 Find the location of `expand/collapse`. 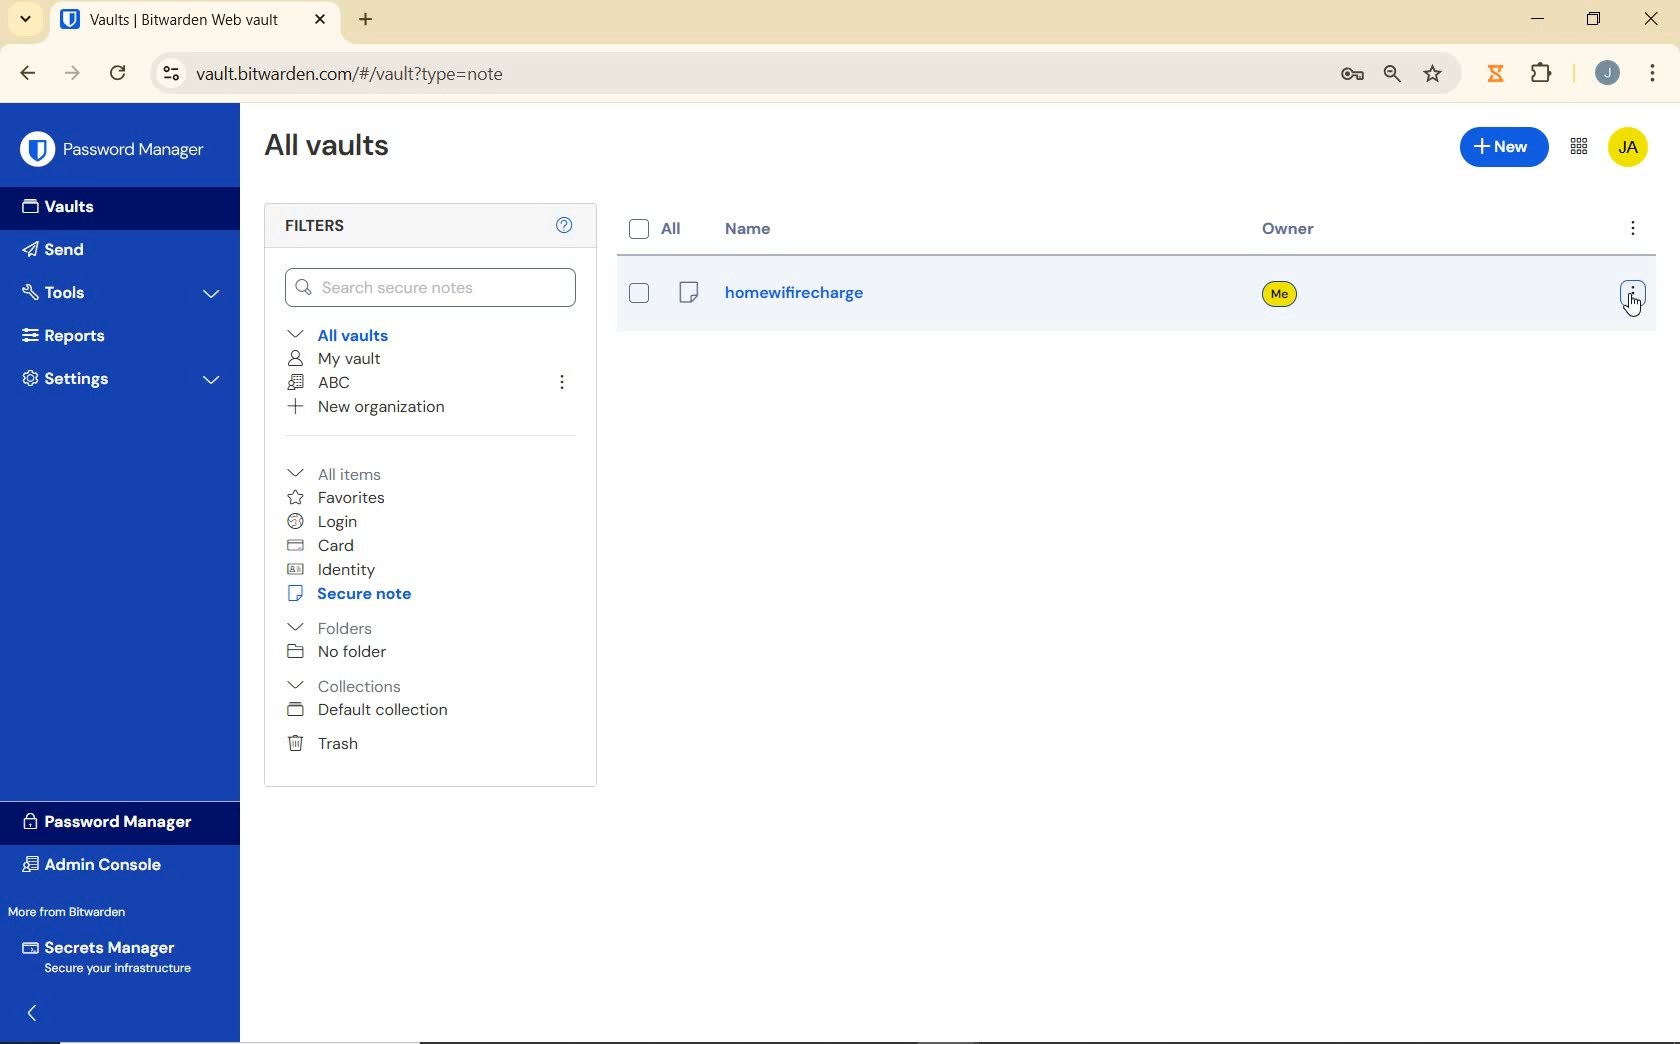

expand/collapse is located at coordinates (26, 1017).